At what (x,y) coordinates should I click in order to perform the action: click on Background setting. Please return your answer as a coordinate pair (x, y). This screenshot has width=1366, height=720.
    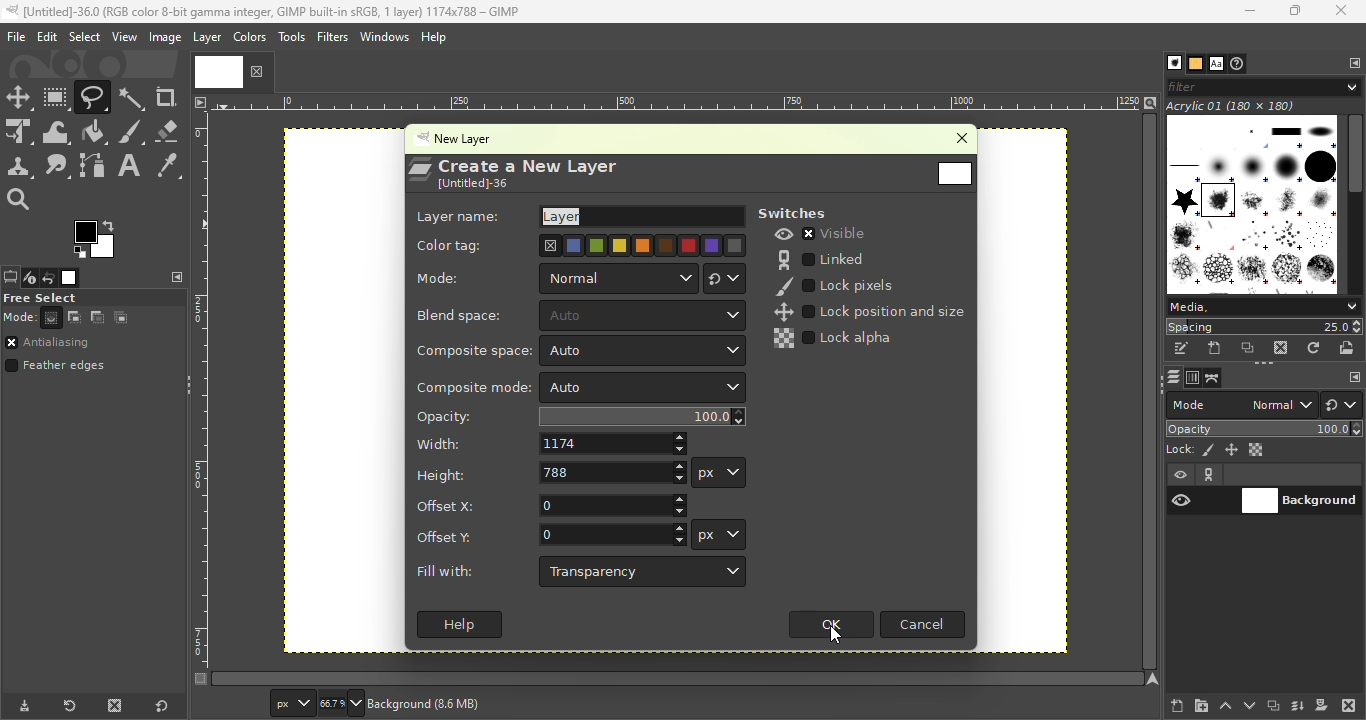
    Looking at the image, I should click on (1265, 488).